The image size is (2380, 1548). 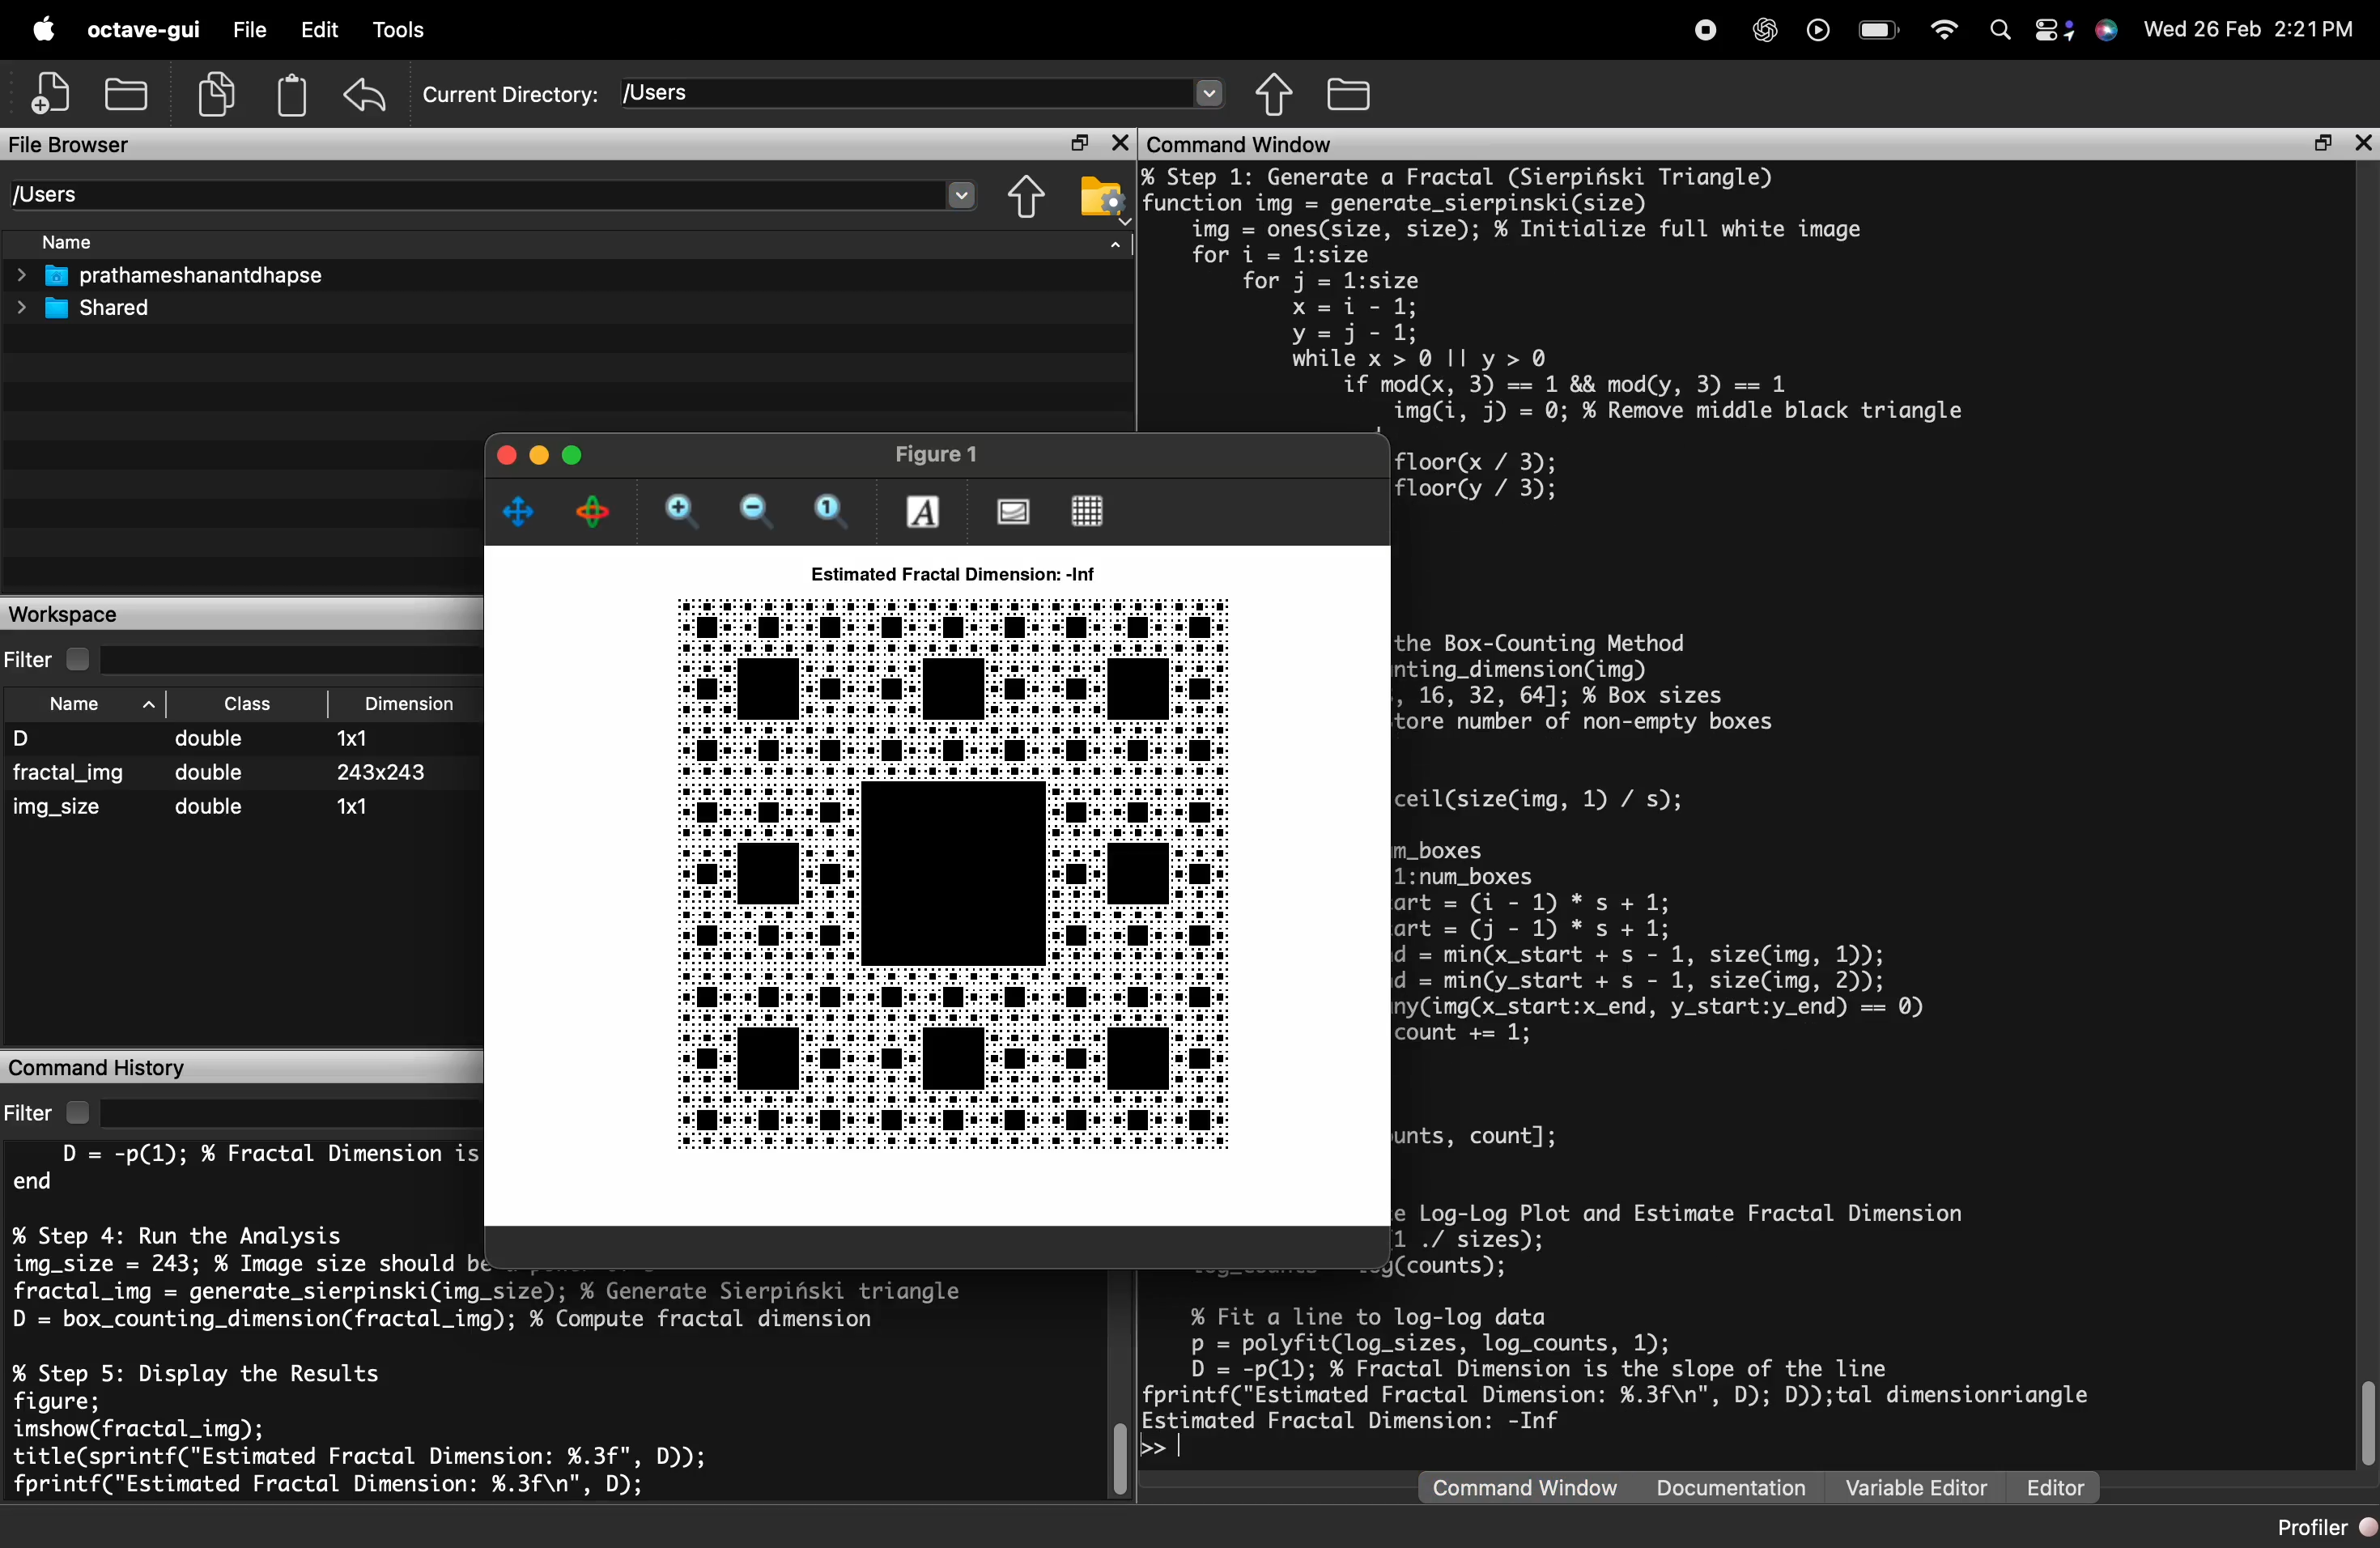 I want to click on prompt cursor, so click(x=1159, y=1448).